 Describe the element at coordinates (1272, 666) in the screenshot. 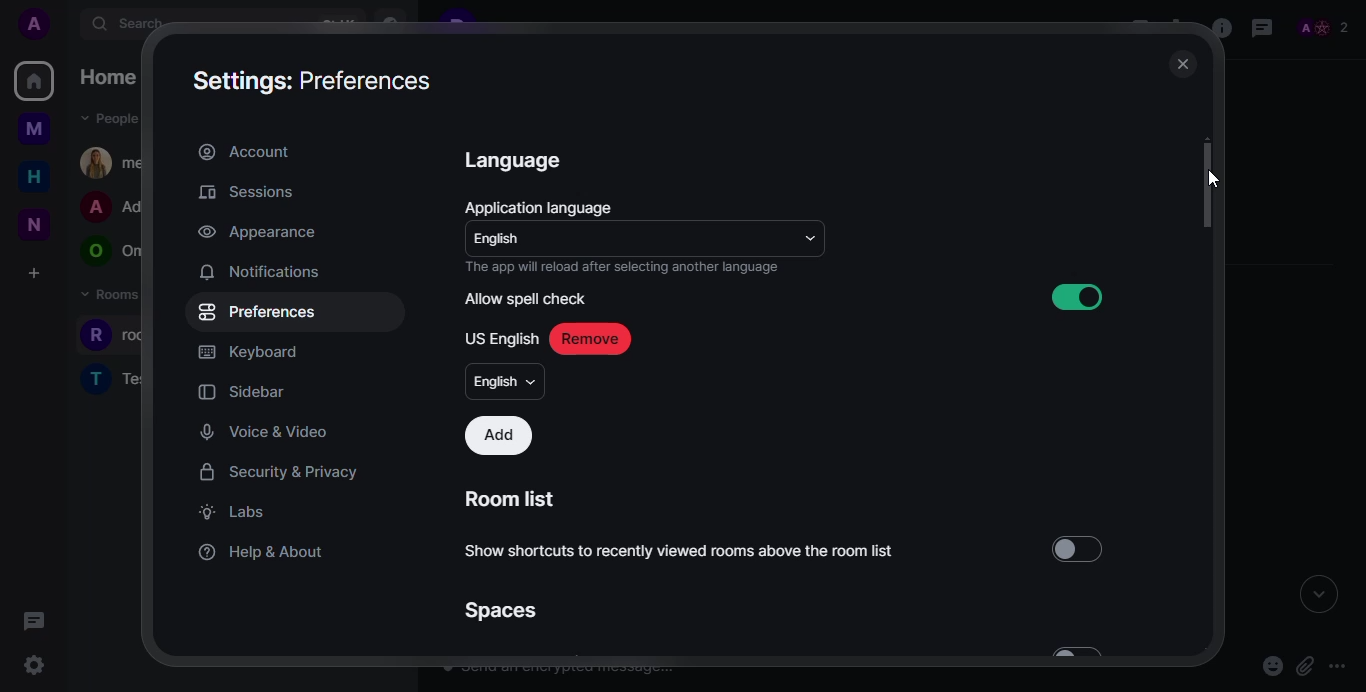

I see `emoji` at that location.